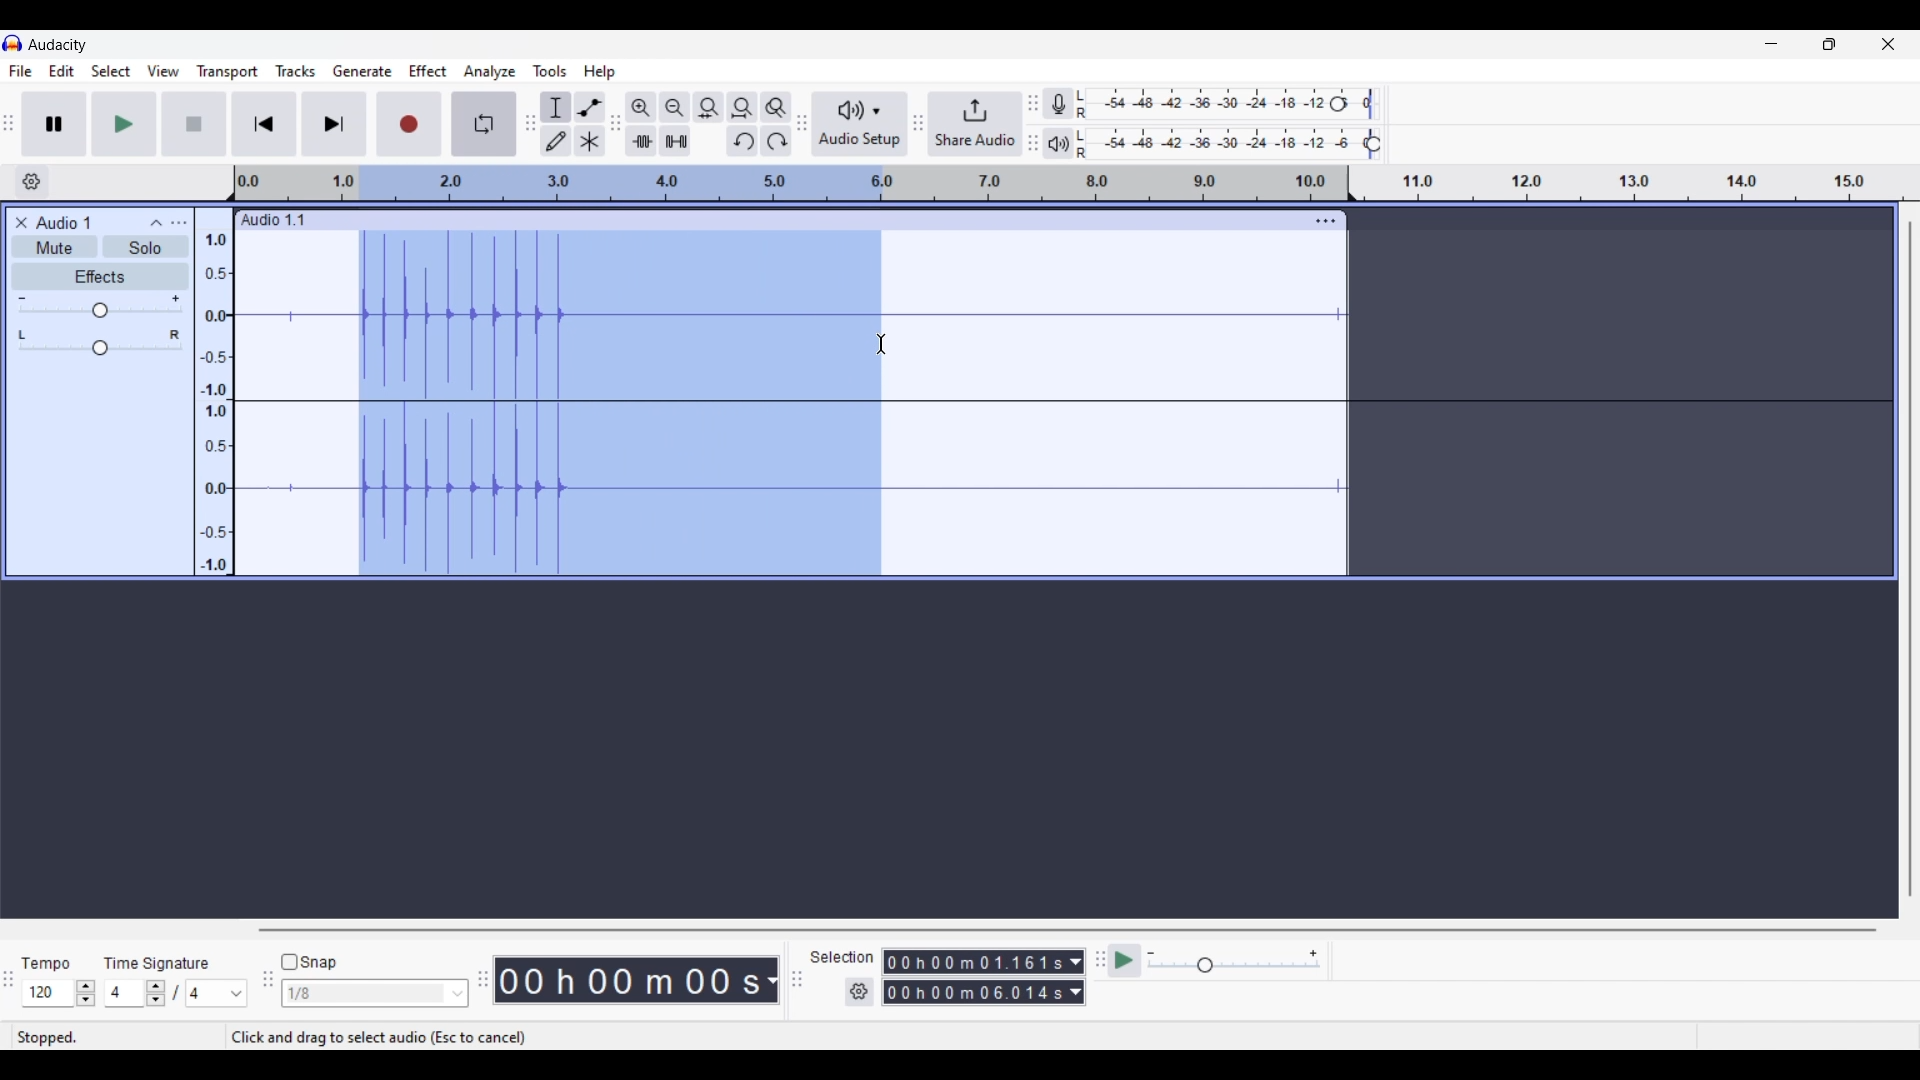 The width and height of the screenshot is (1920, 1080). I want to click on Transport menu, so click(228, 71).